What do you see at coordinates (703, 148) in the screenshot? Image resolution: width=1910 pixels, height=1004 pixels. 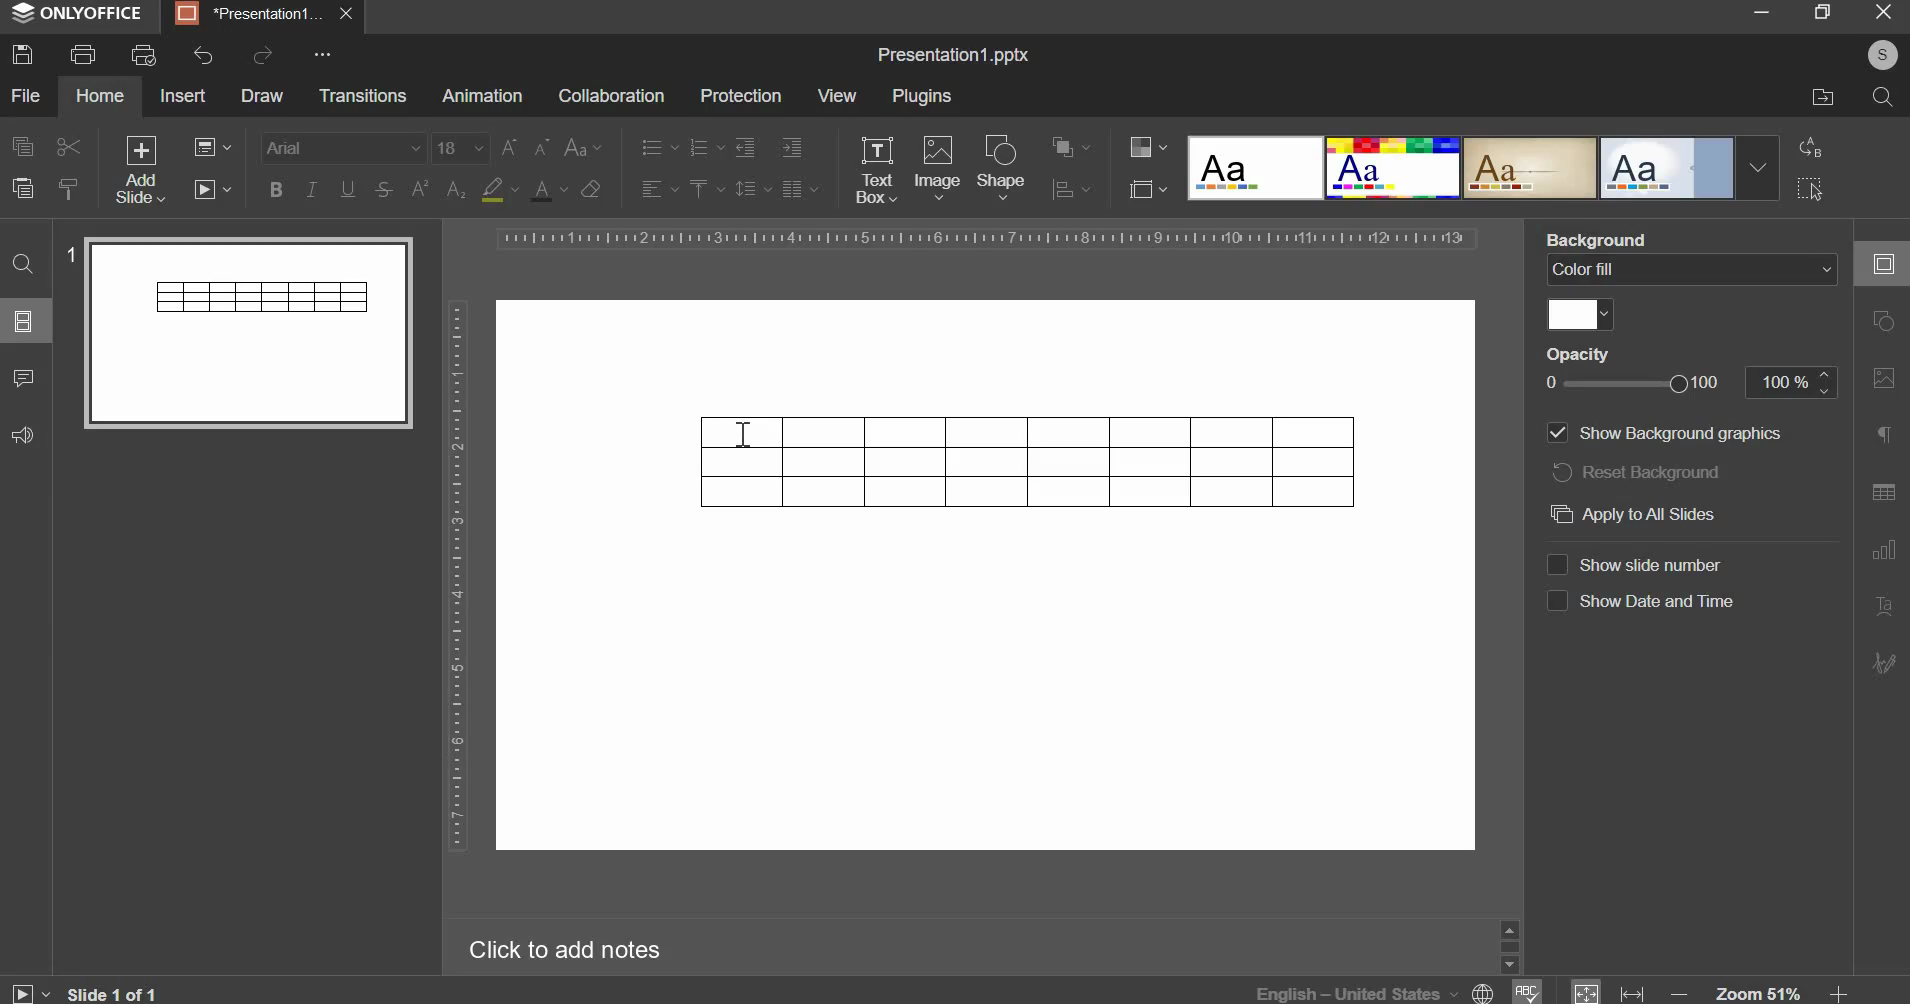 I see `numbering` at bounding box center [703, 148].